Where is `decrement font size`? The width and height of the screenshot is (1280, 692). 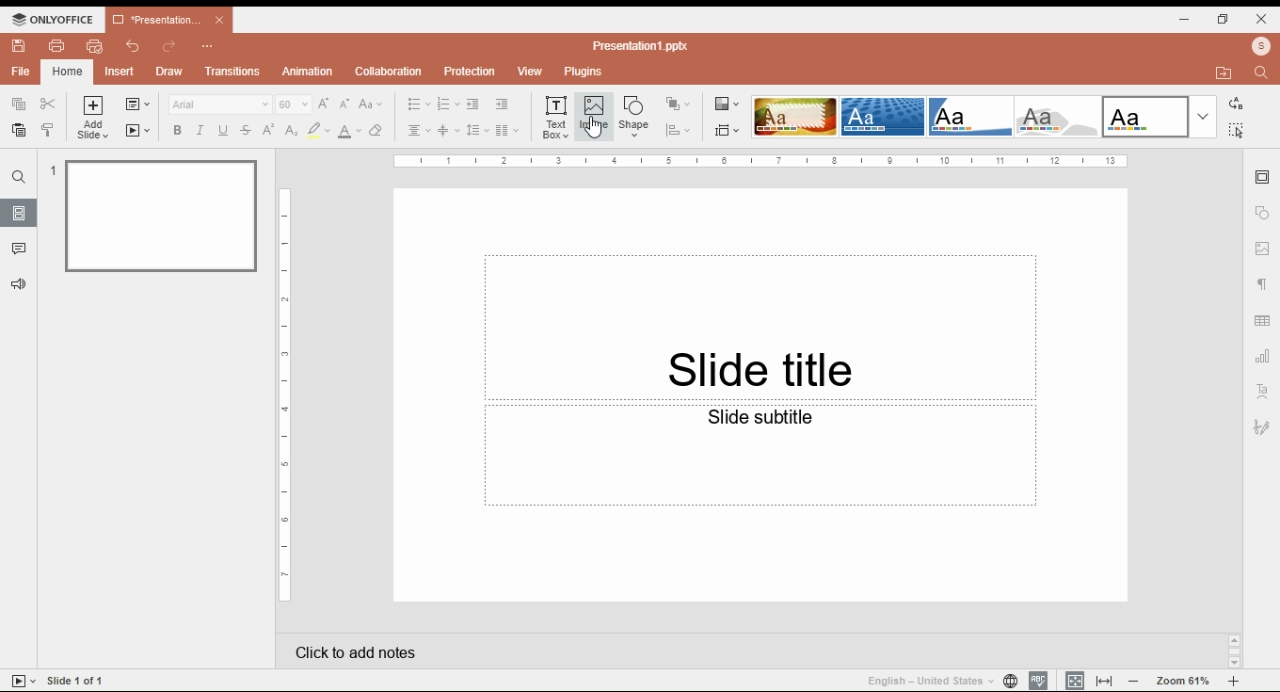 decrement font size is located at coordinates (345, 104).